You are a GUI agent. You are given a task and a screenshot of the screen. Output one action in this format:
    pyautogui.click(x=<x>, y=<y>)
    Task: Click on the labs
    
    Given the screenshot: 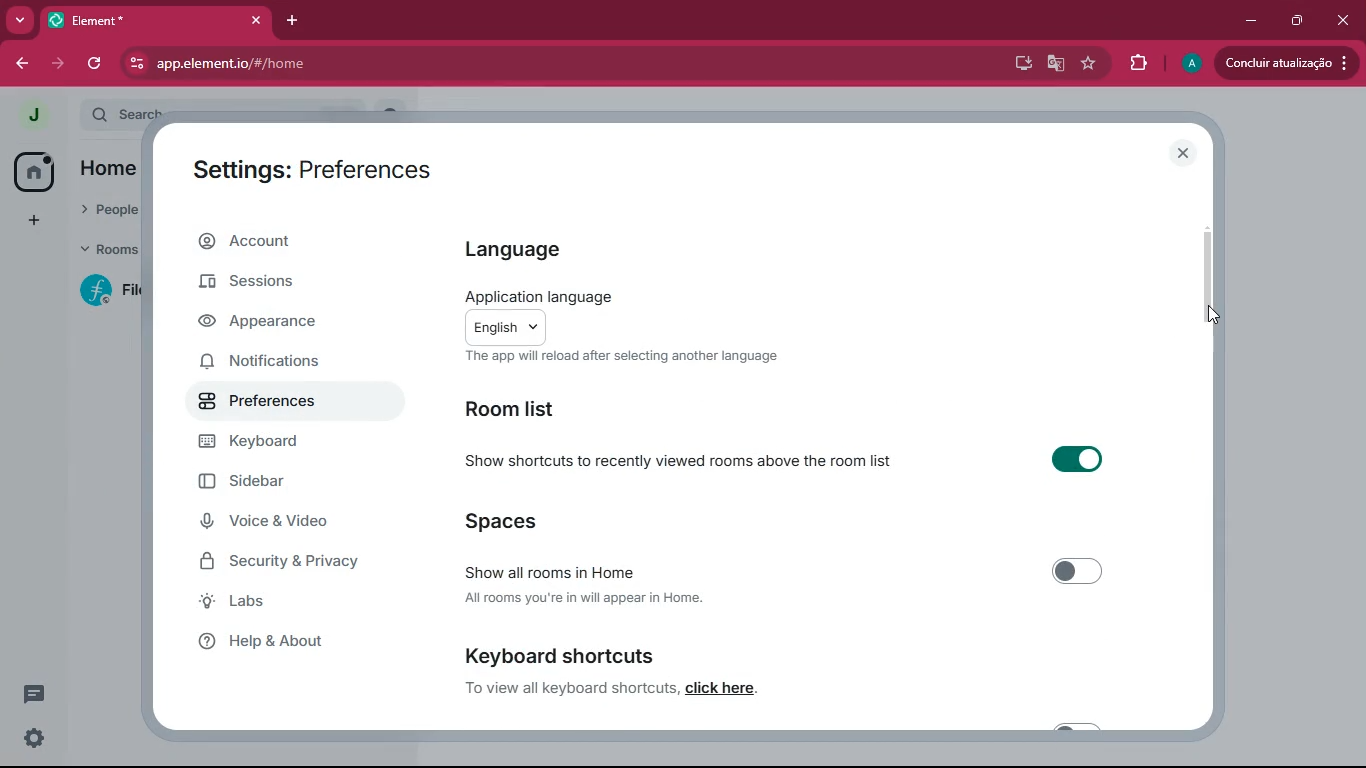 What is the action you would take?
    pyautogui.click(x=276, y=602)
    